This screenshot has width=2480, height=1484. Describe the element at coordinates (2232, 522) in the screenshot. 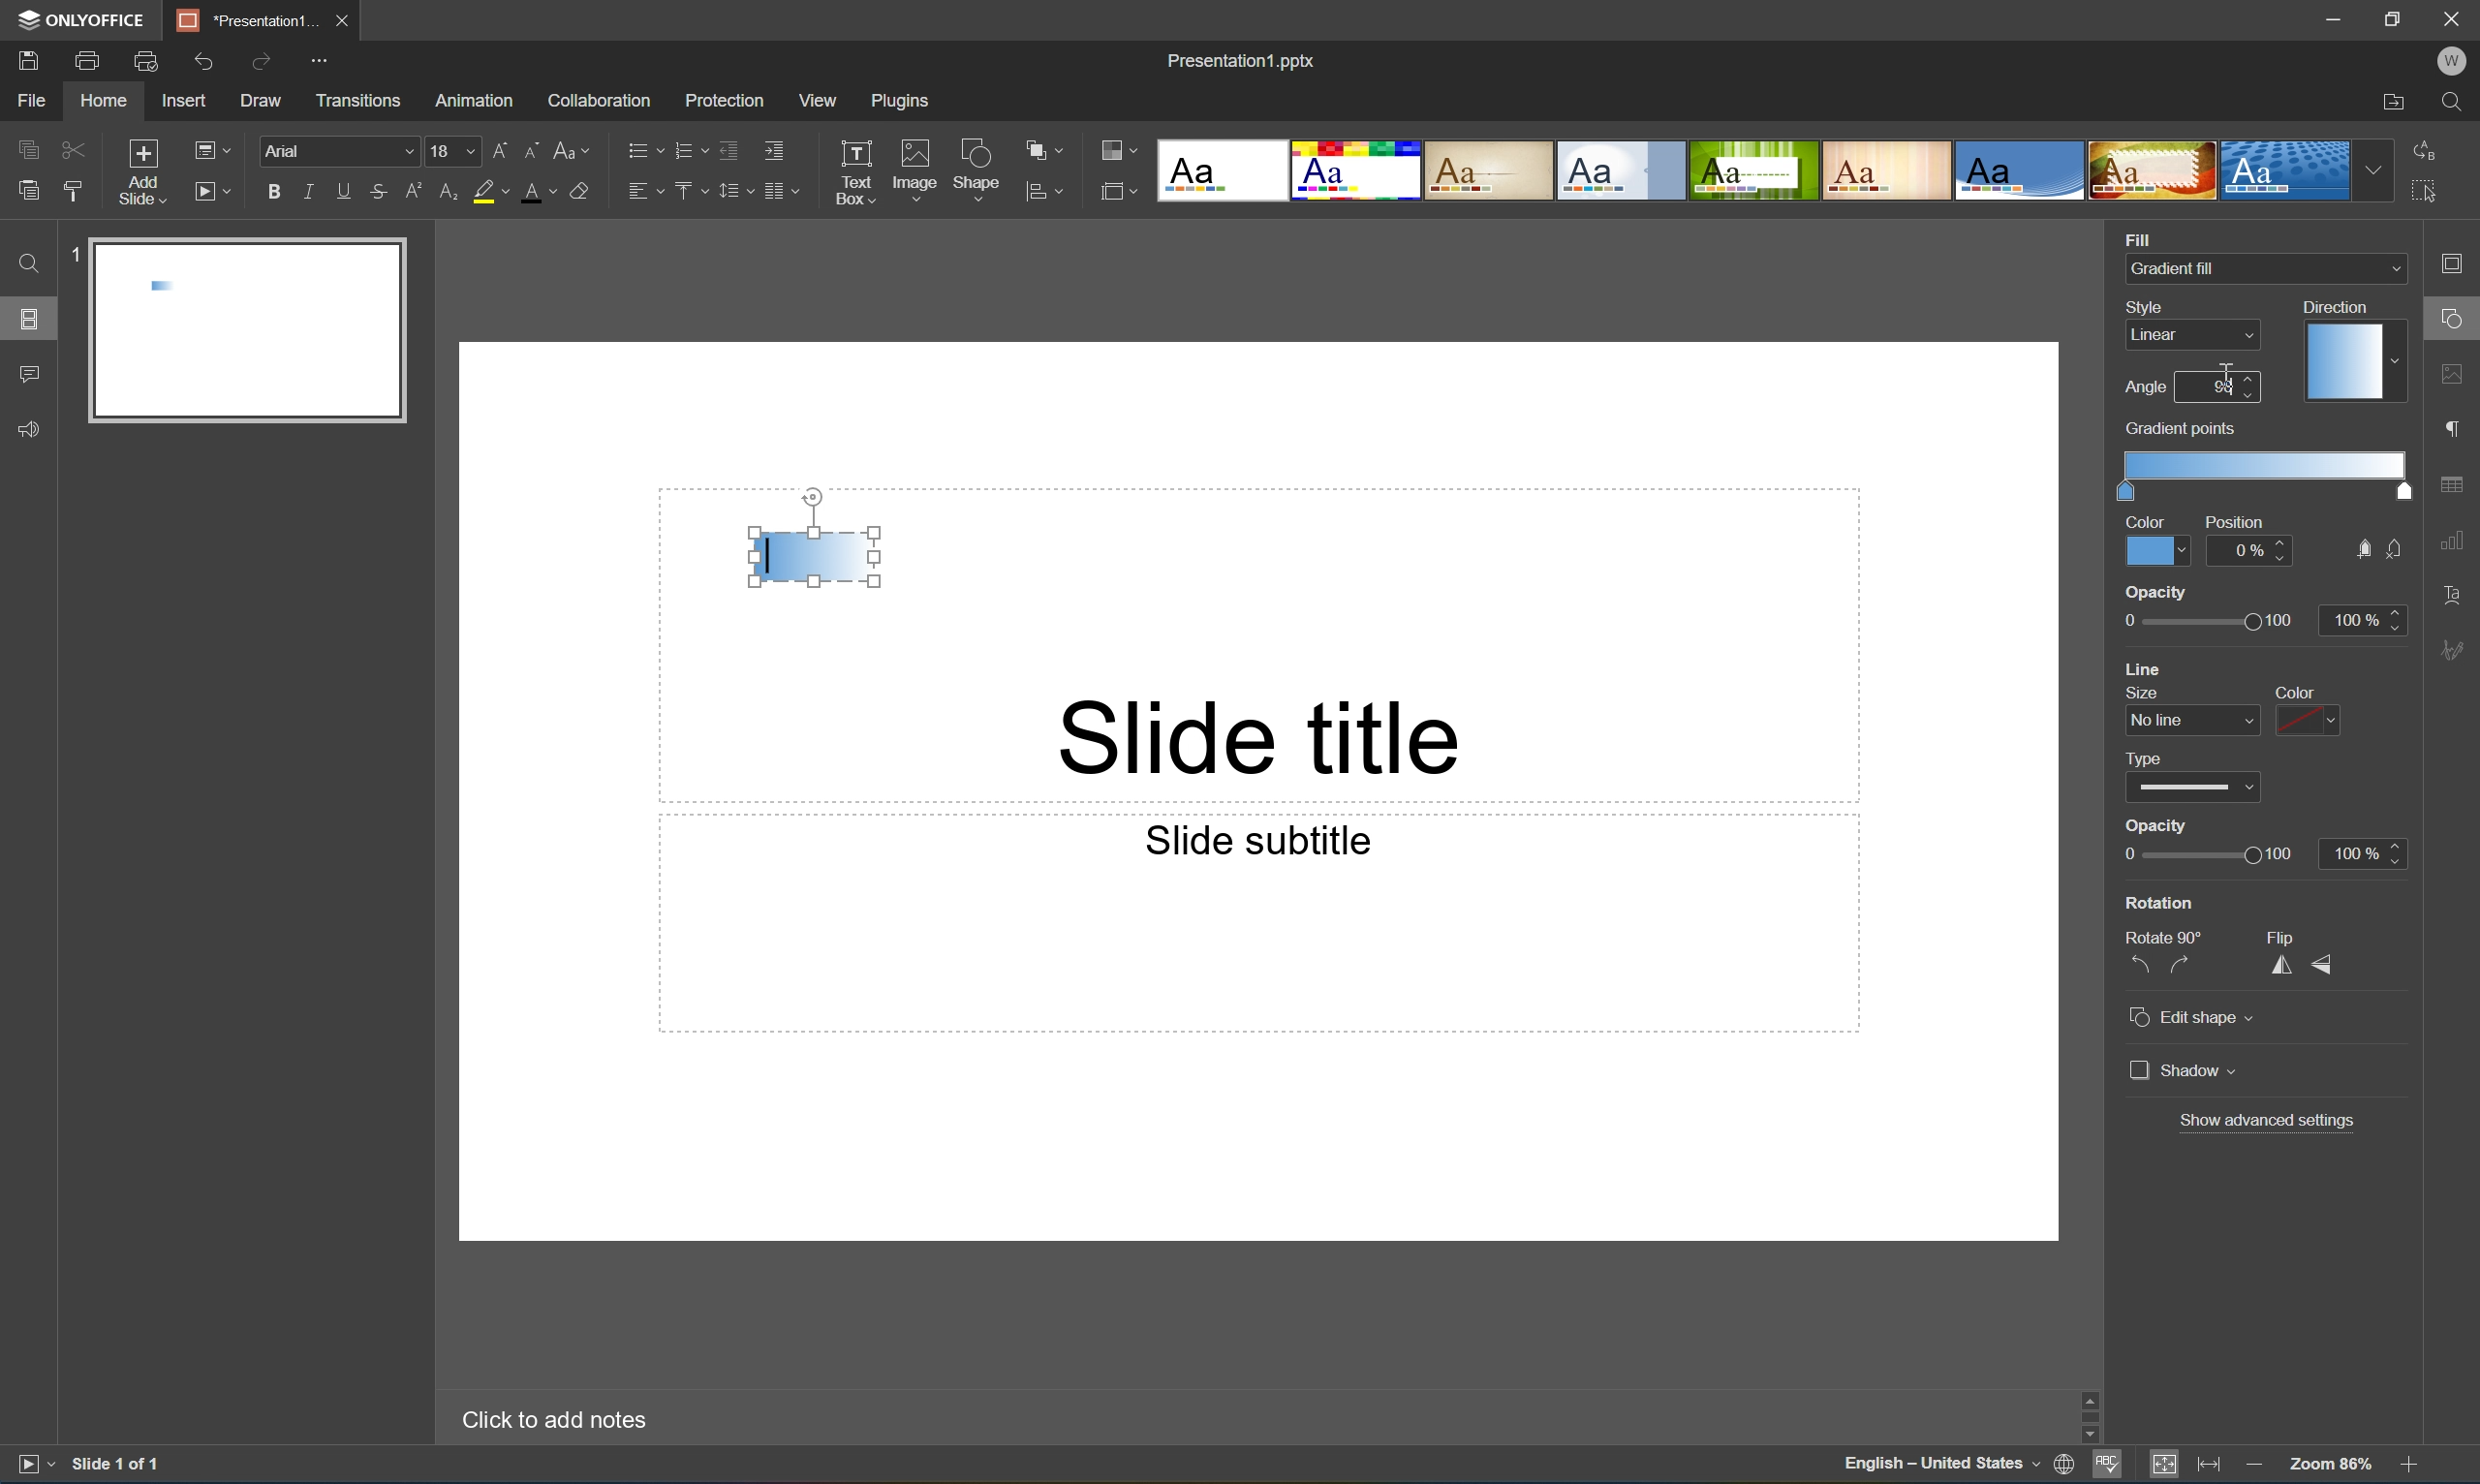

I see `Position` at that location.